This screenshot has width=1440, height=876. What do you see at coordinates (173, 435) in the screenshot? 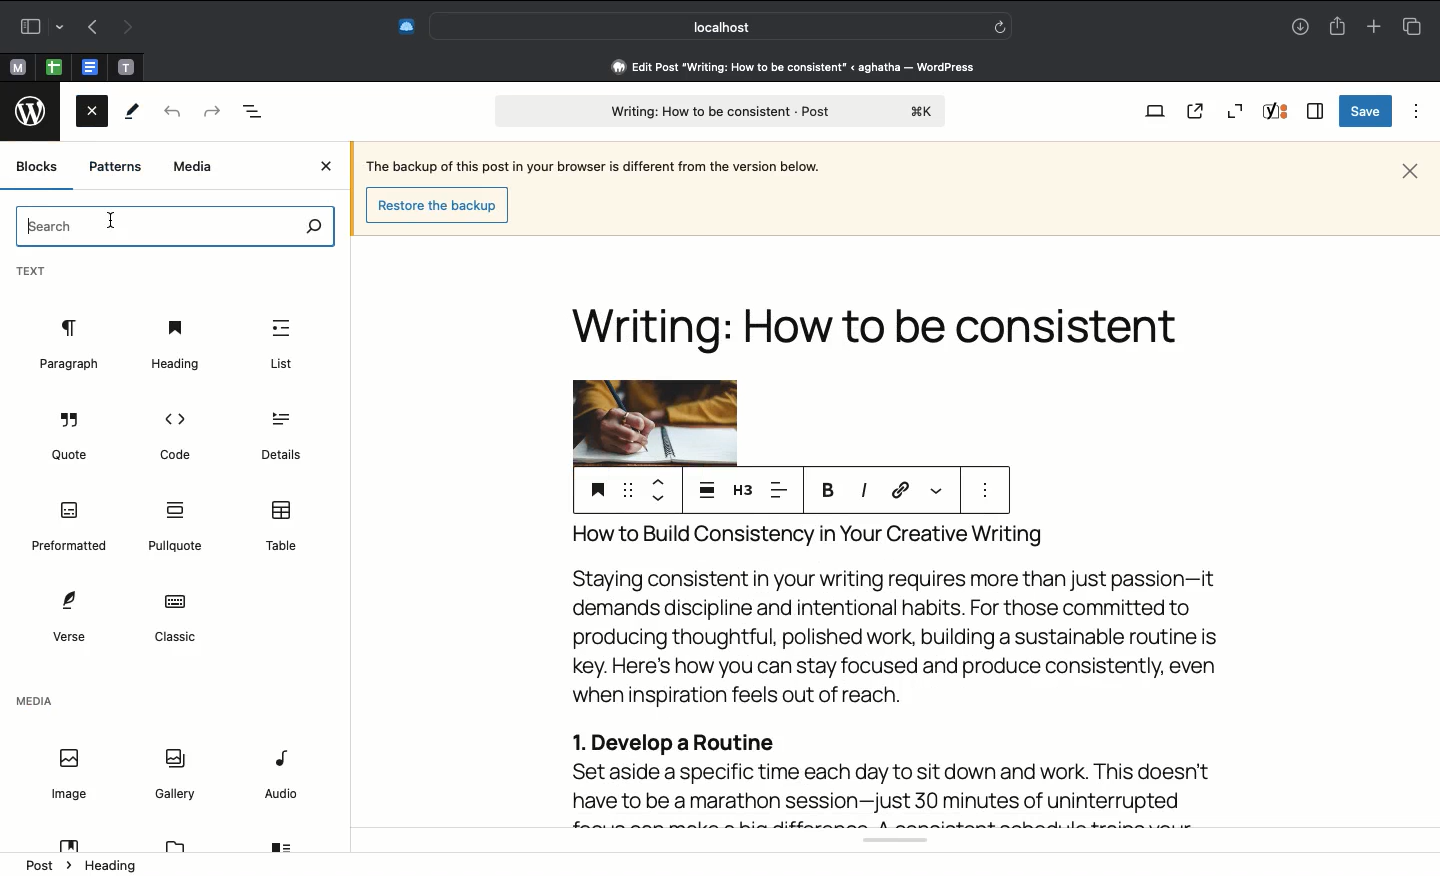
I see `Code` at bounding box center [173, 435].